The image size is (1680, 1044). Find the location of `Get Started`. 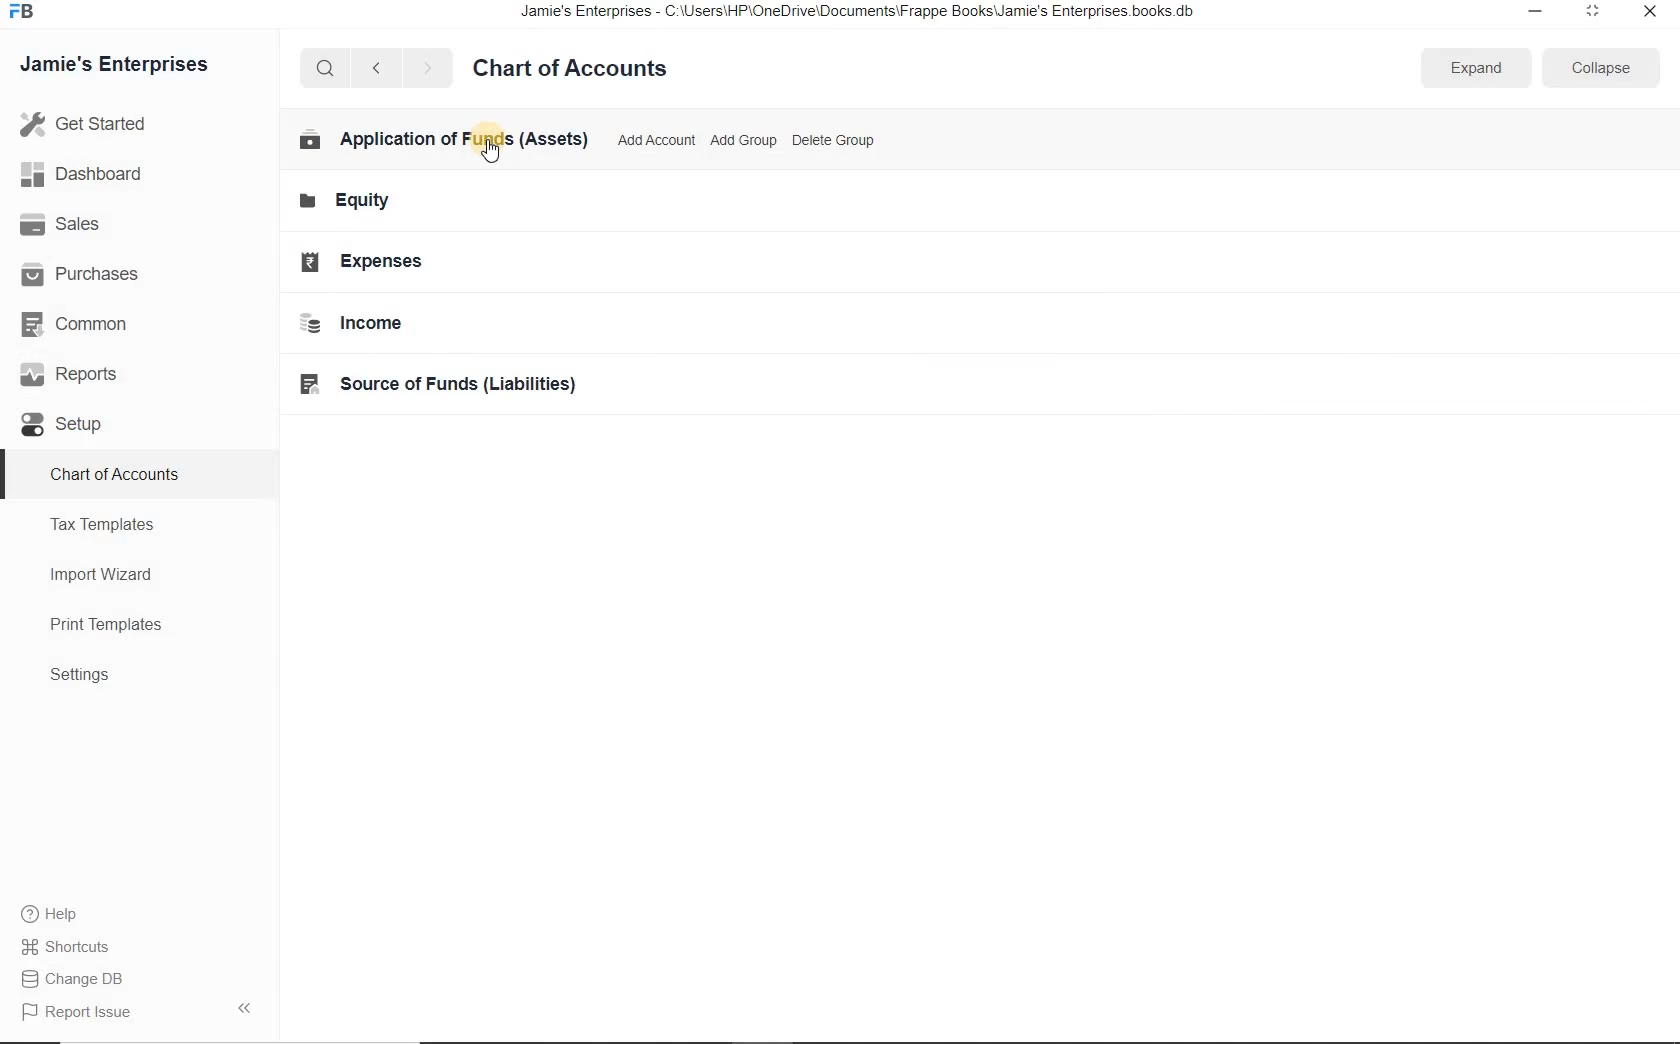

Get Started is located at coordinates (128, 124).